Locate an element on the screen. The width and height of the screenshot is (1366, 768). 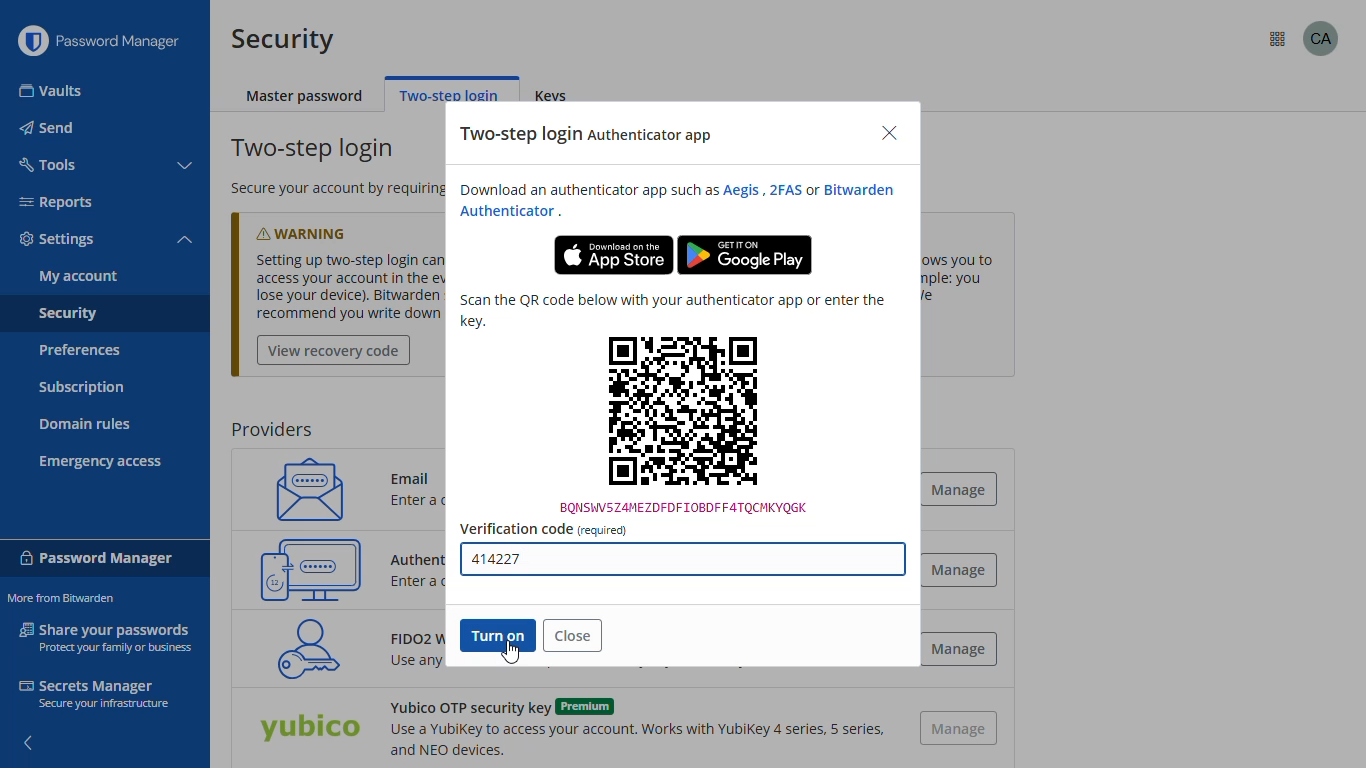
hide is located at coordinates (26, 737).